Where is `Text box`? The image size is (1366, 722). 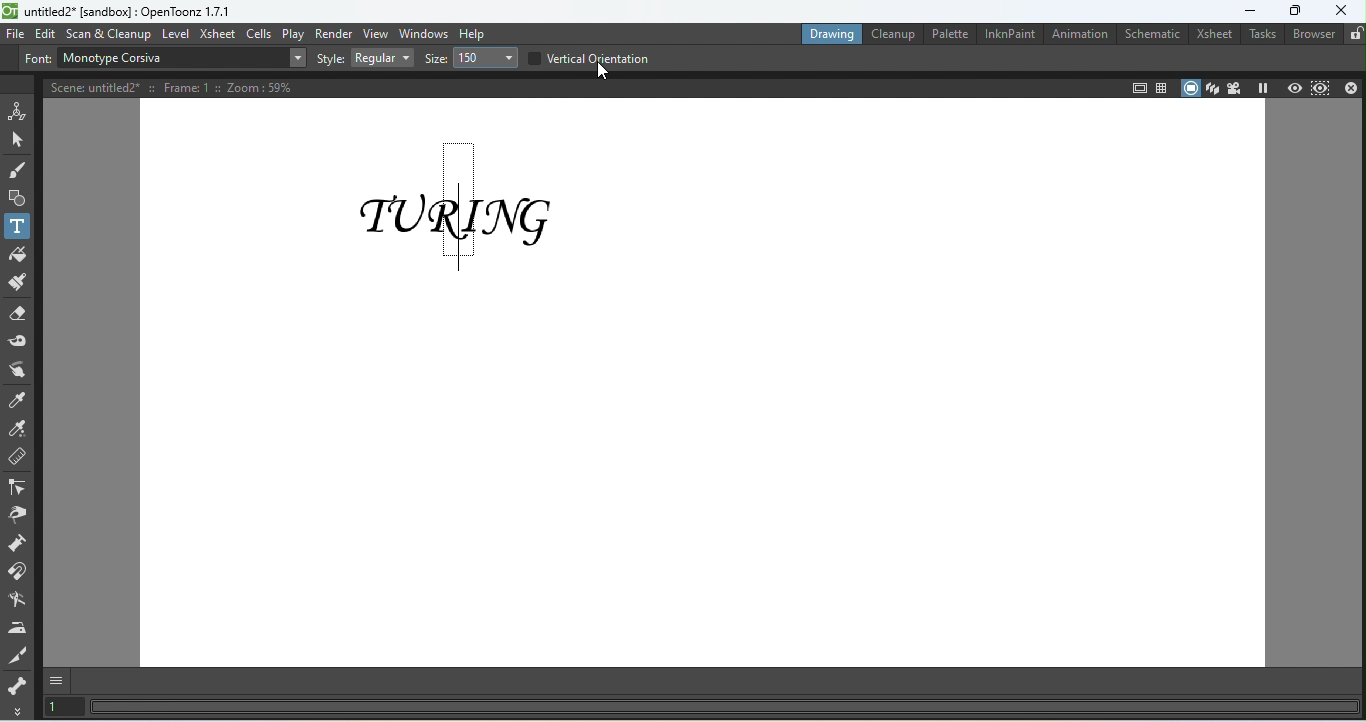 Text box is located at coordinates (168, 59).